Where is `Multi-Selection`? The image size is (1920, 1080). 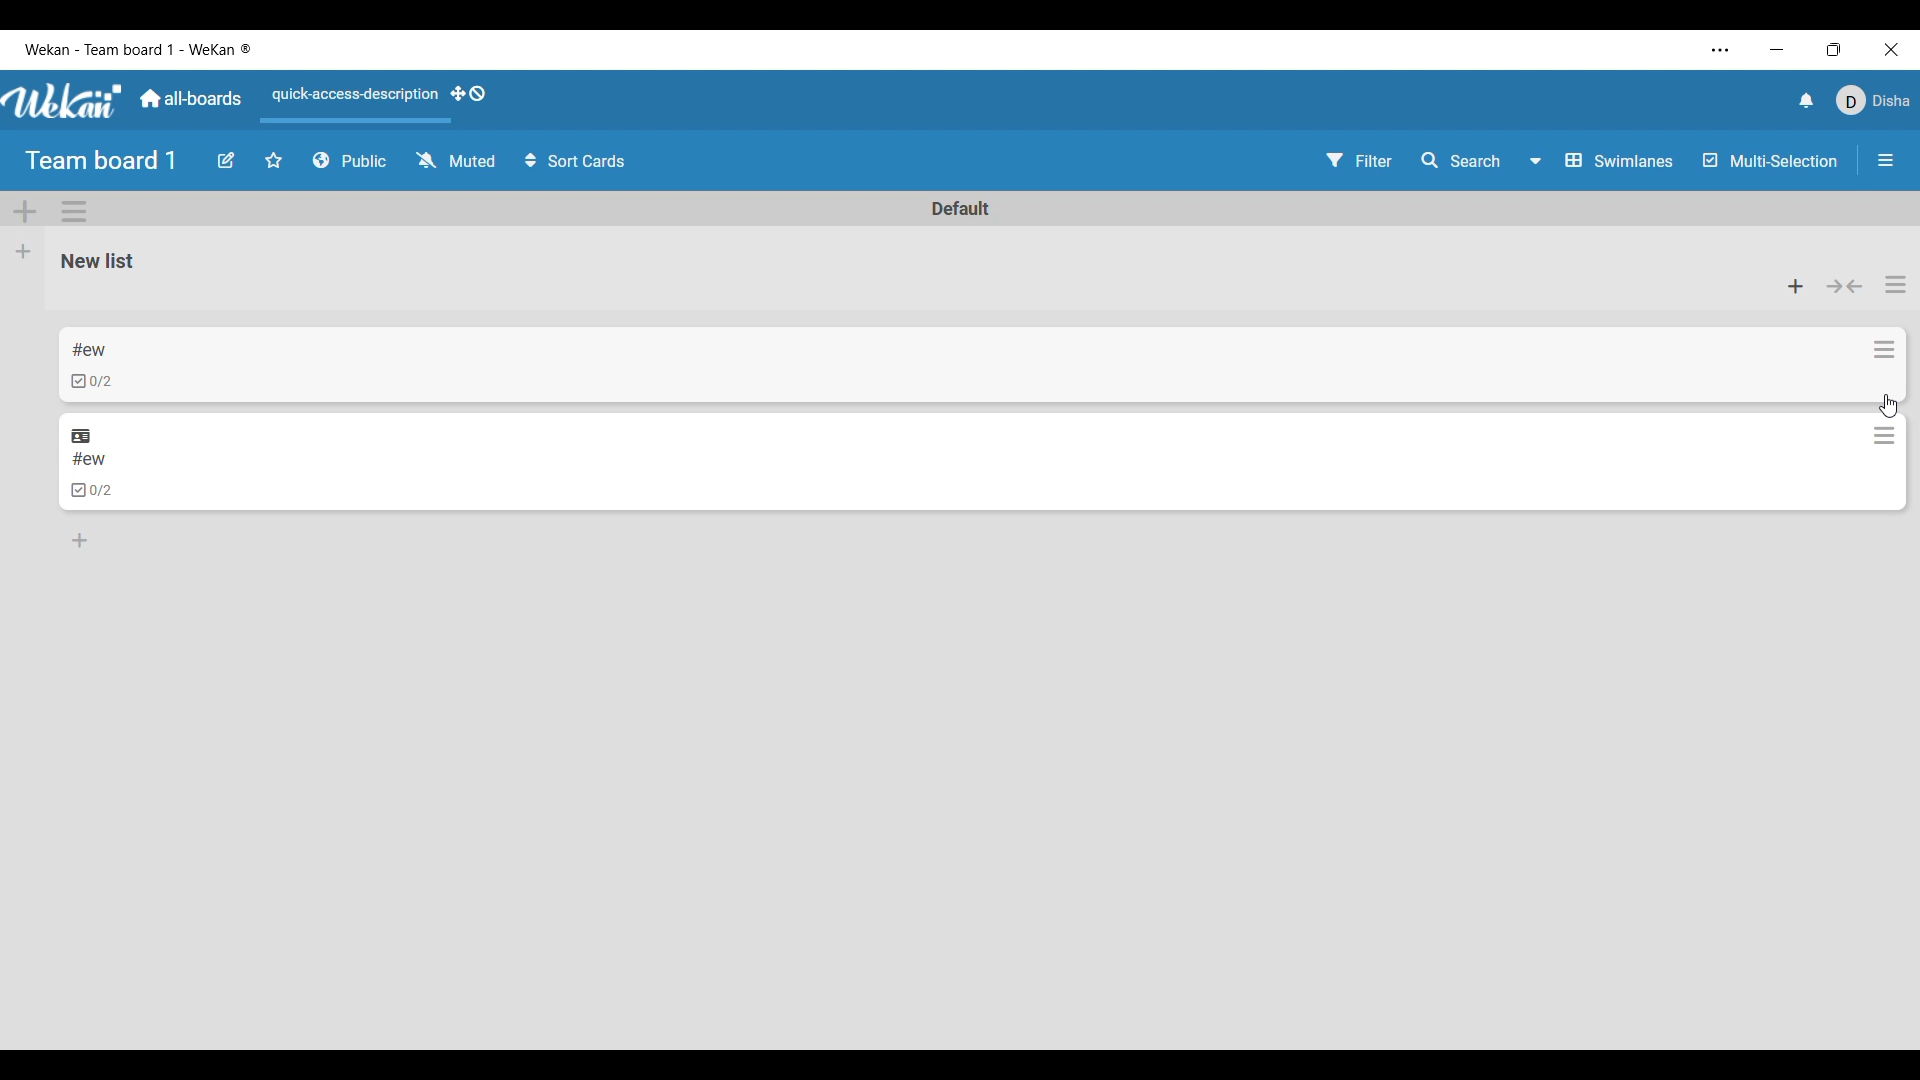
Multi-Selection is located at coordinates (1772, 161).